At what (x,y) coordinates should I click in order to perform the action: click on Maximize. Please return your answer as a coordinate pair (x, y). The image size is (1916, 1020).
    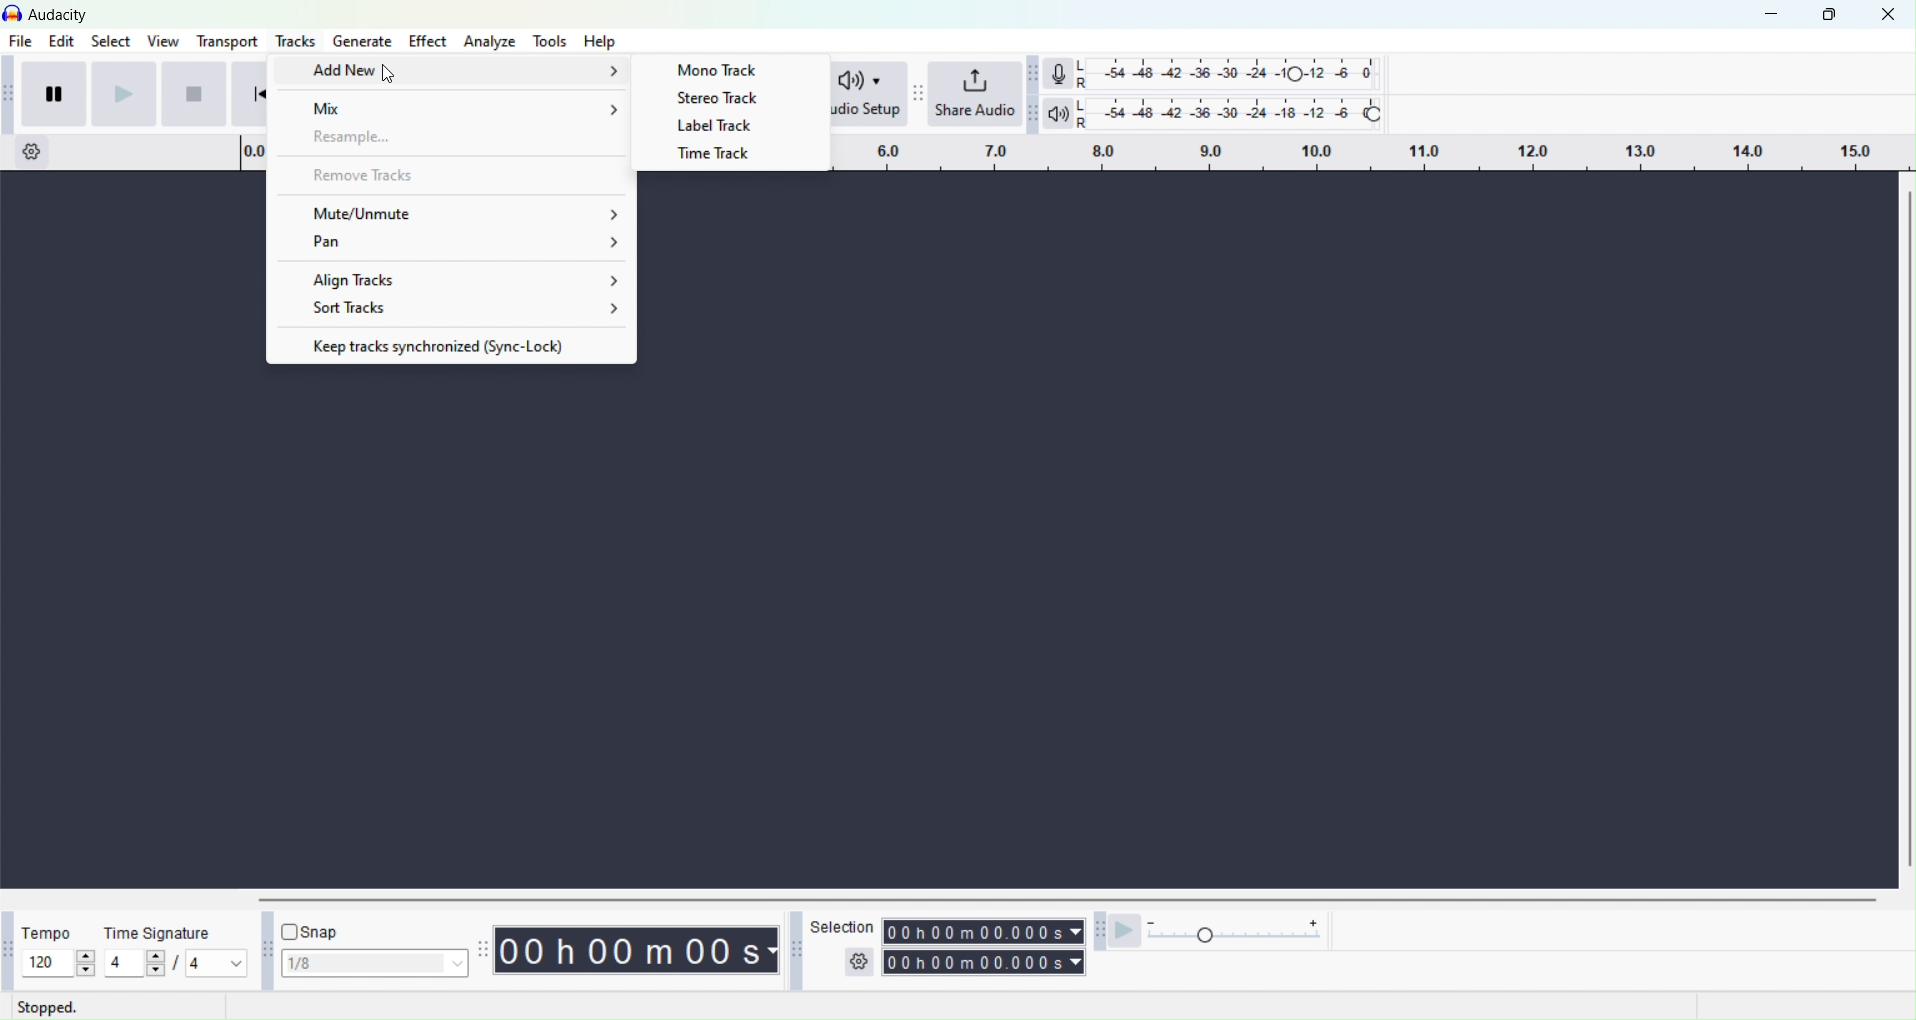
    Looking at the image, I should click on (1832, 16).